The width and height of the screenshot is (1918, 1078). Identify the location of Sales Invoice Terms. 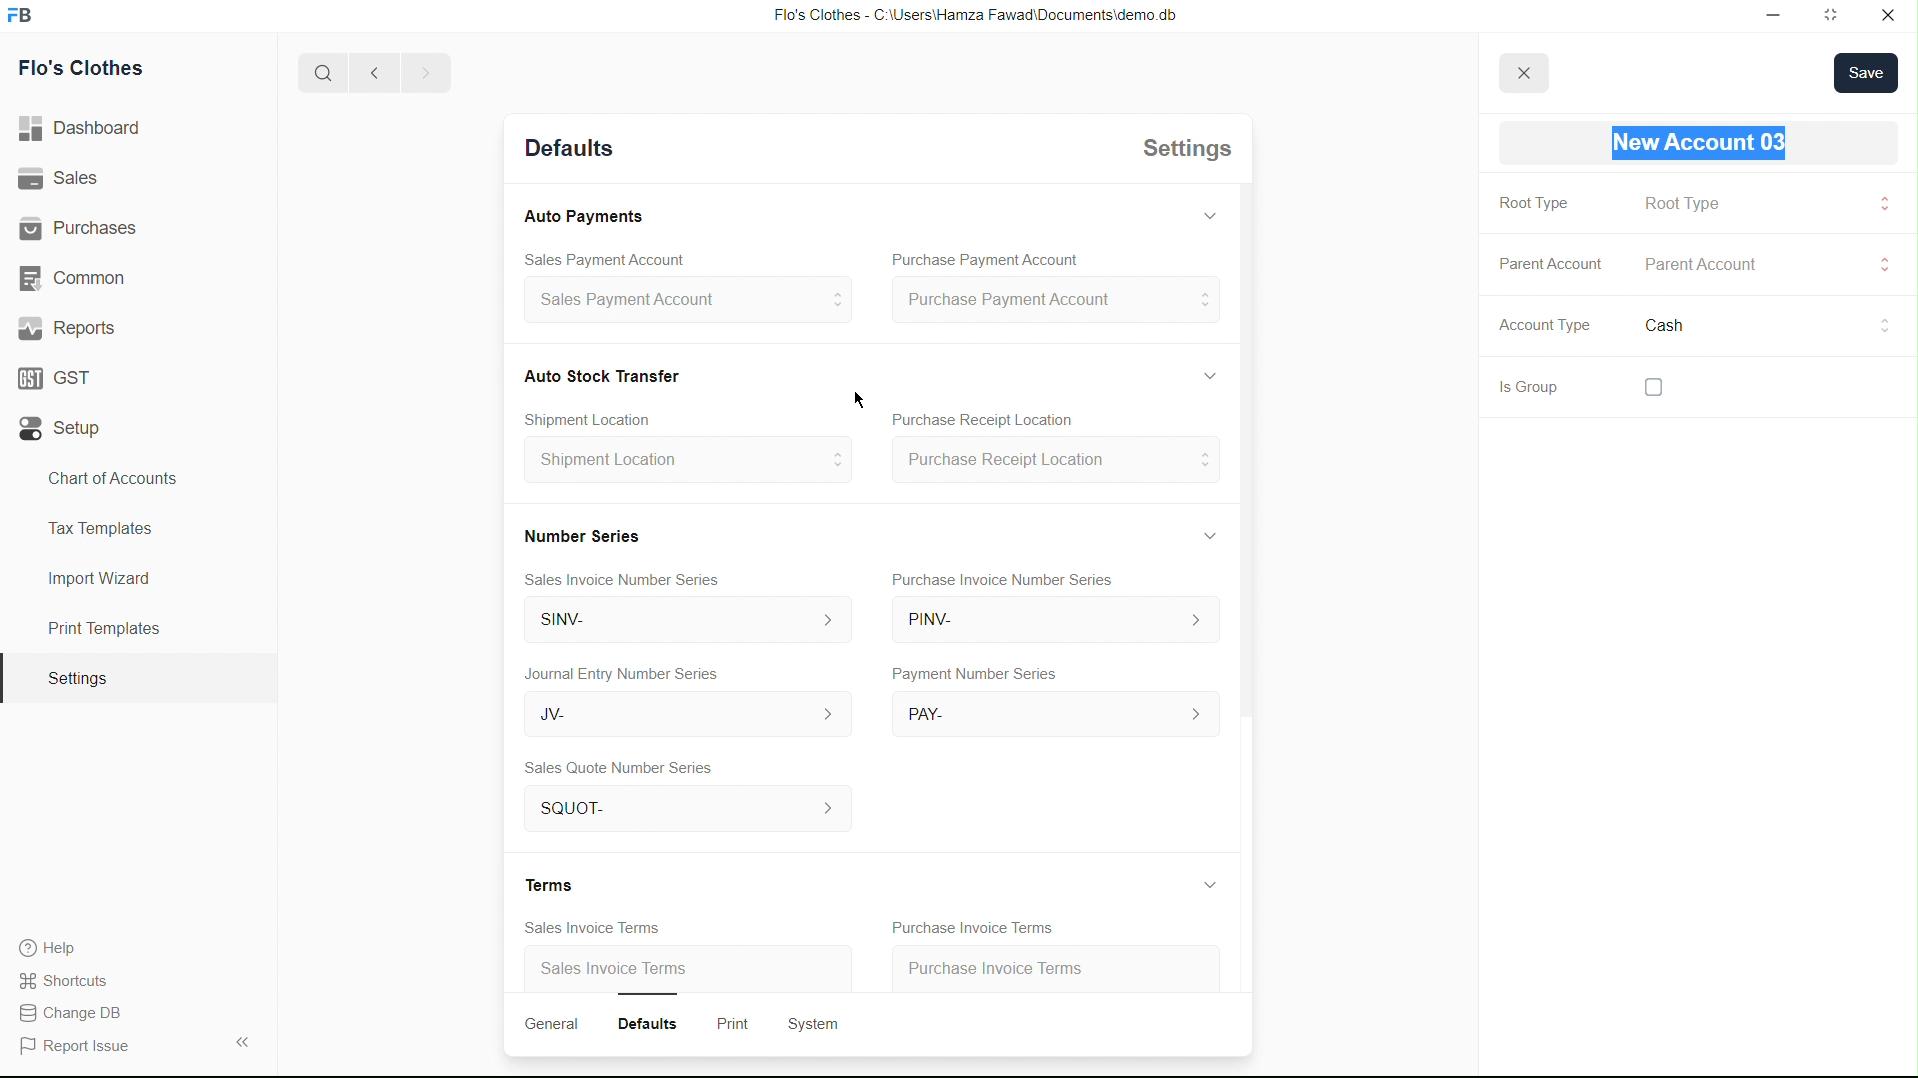
(617, 971).